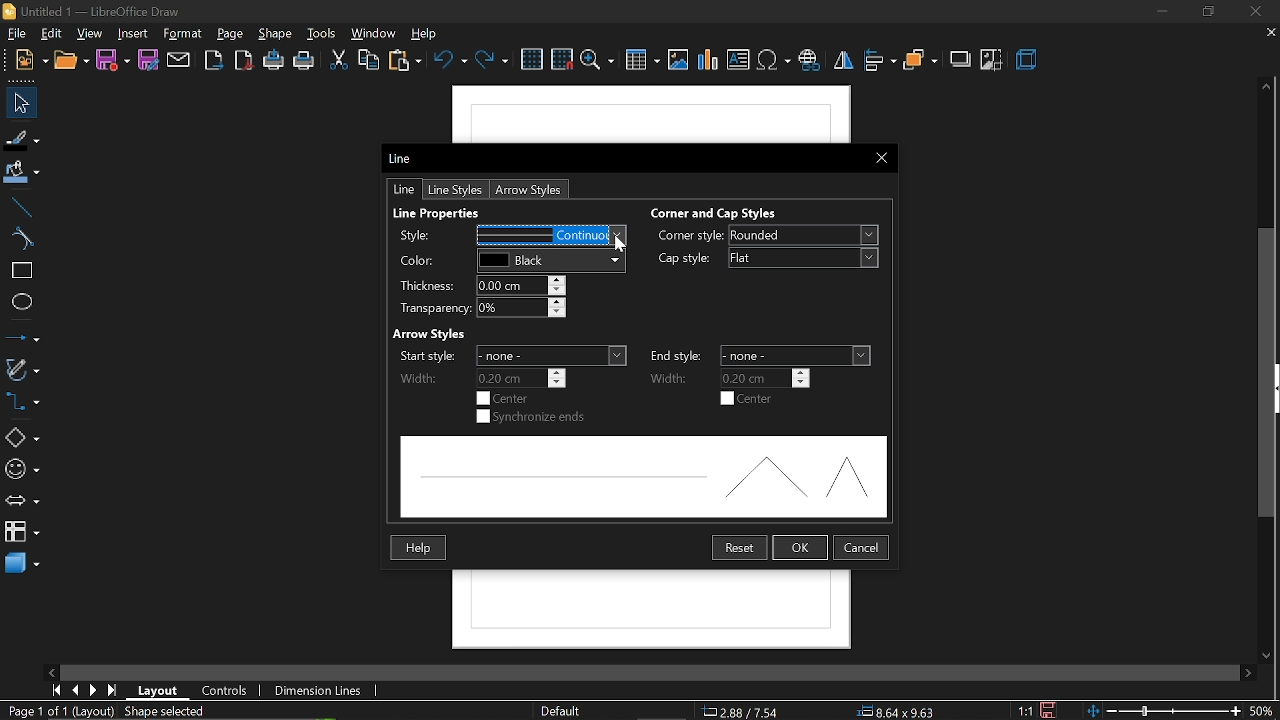 This screenshot has width=1280, height=720. What do you see at coordinates (1026, 58) in the screenshot?
I see `3d effects` at bounding box center [1026, 58].